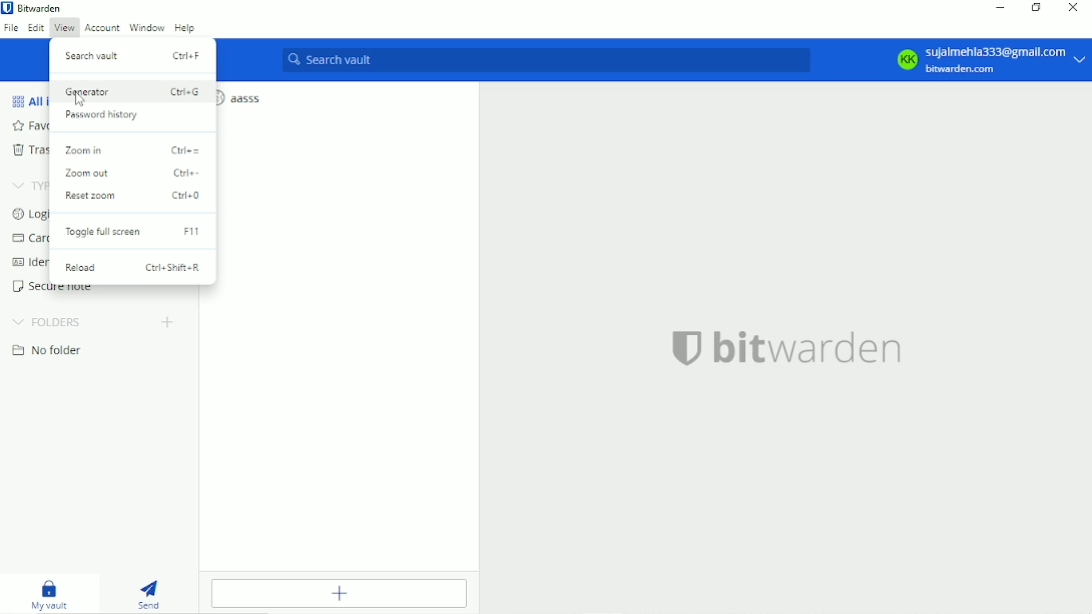 Image resolution: width=1092 pixels, height=614 pixels. What do you see at coordinates (152, 592) in the screenshot?
I see `Send` at bounding box center [152, 592].